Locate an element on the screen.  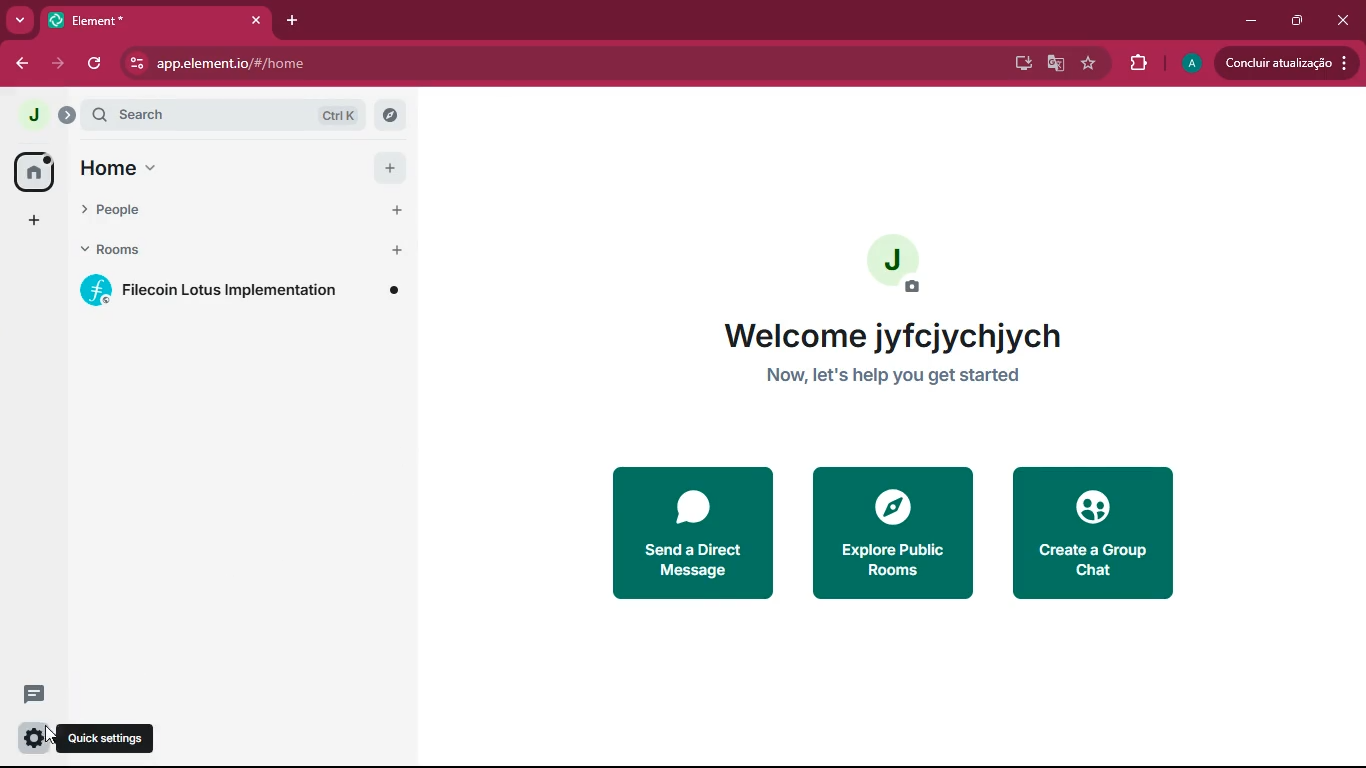
add is located at coordinates (391, 168).